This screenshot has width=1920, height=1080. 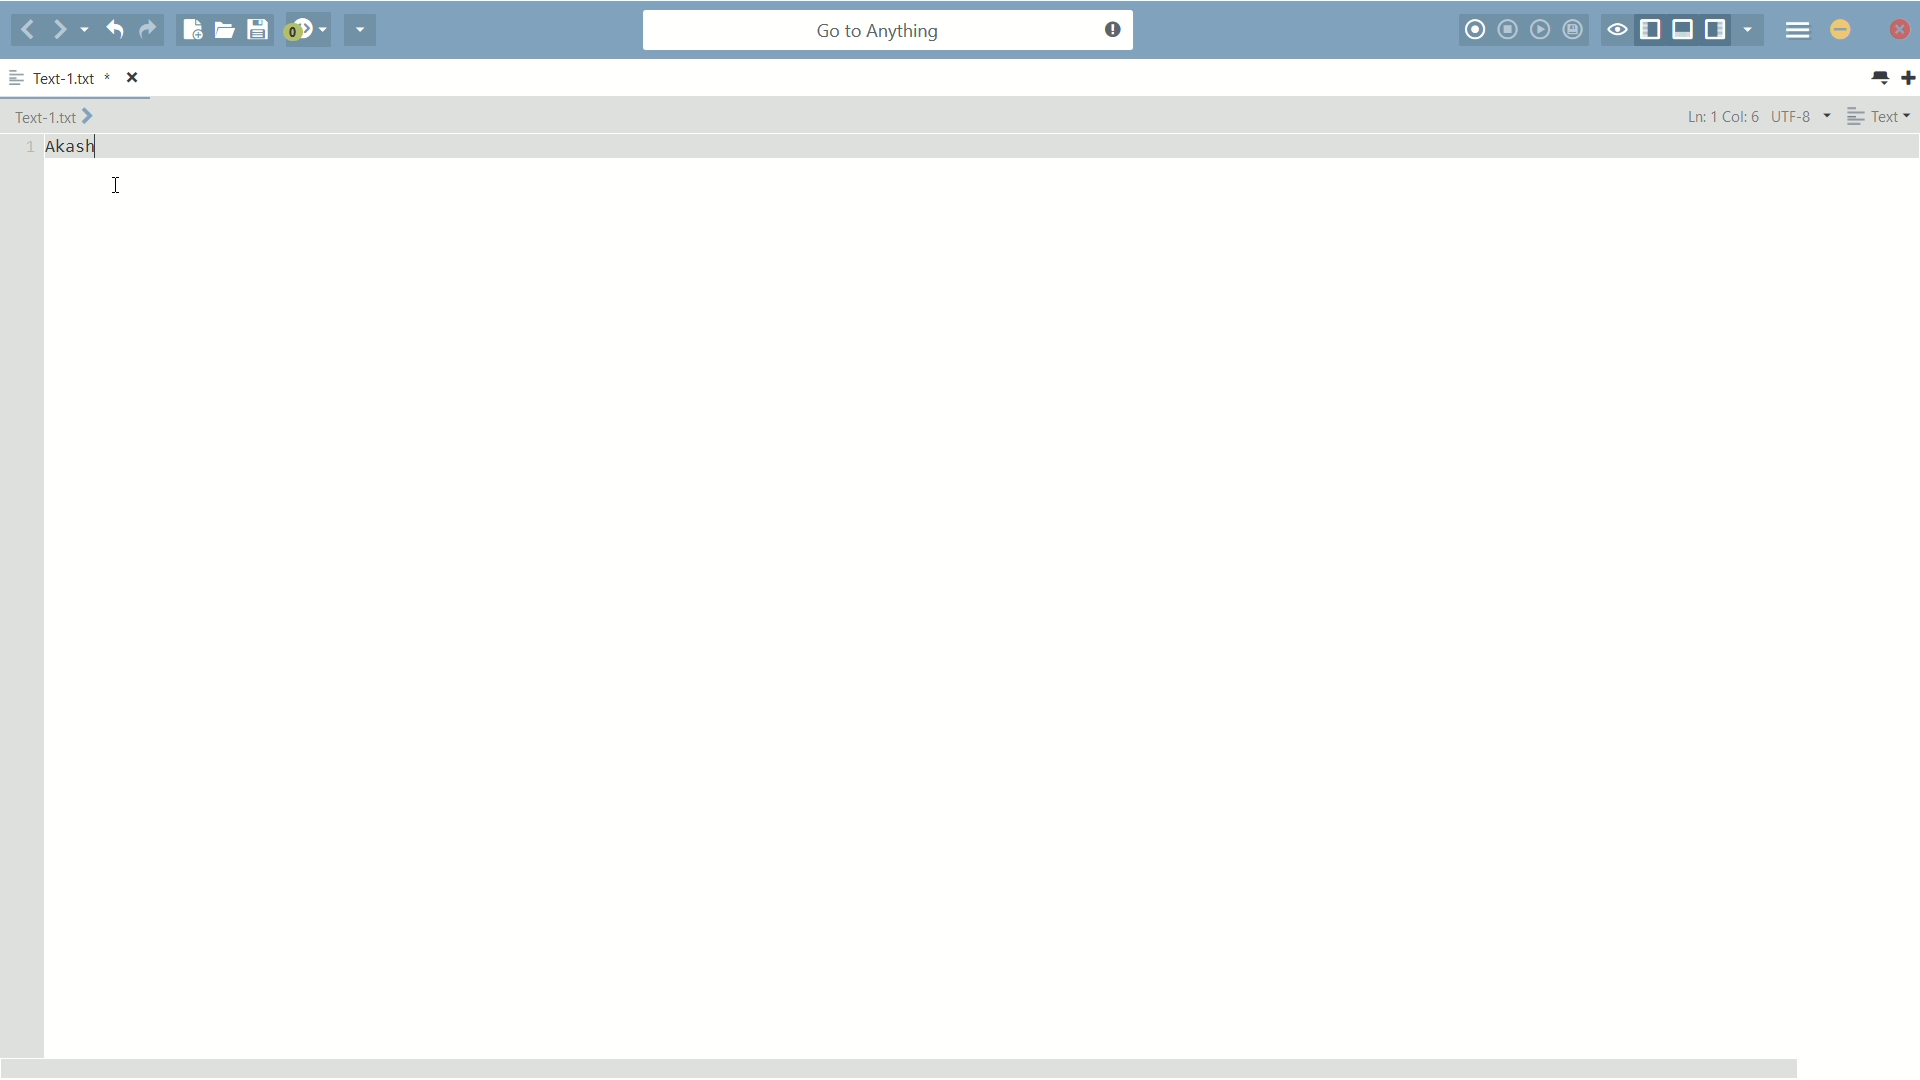 I want to click on jump to next syntax checking result, so click(x=307, y=32).